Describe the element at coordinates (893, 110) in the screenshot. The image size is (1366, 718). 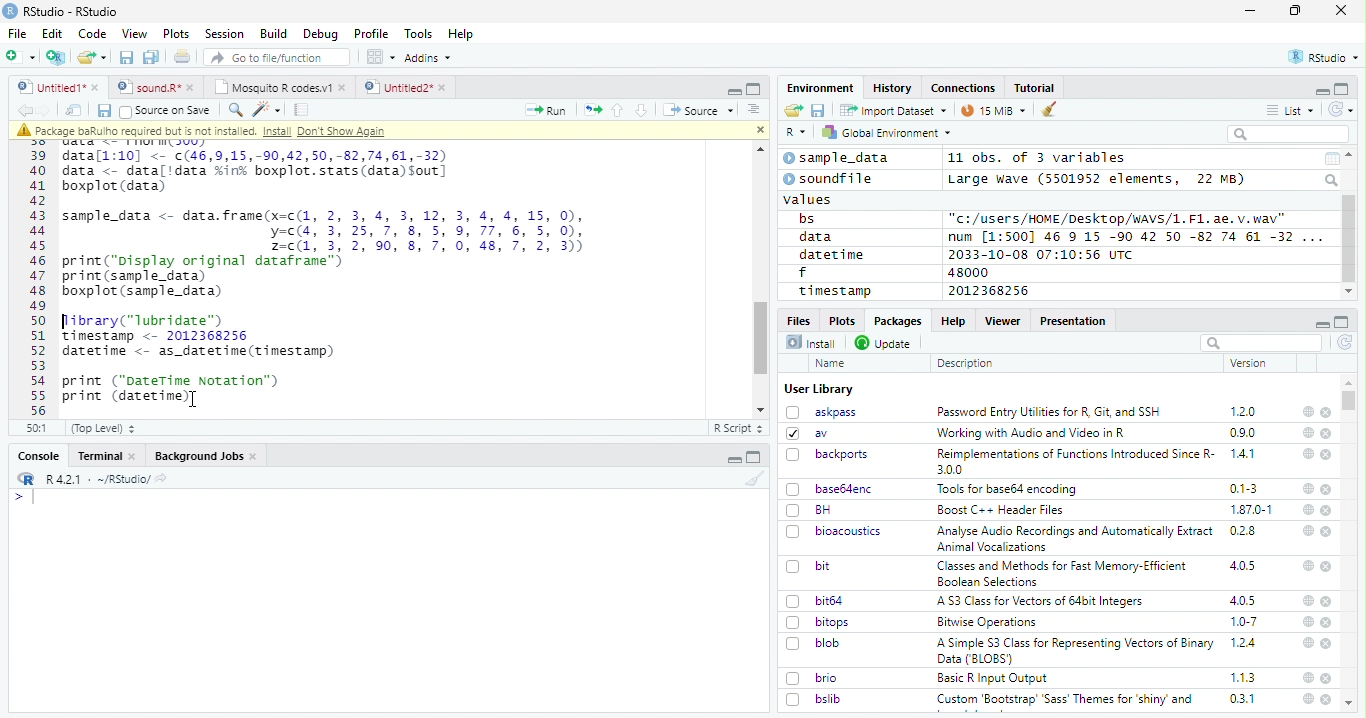
I see `Import Dataset` at that location.